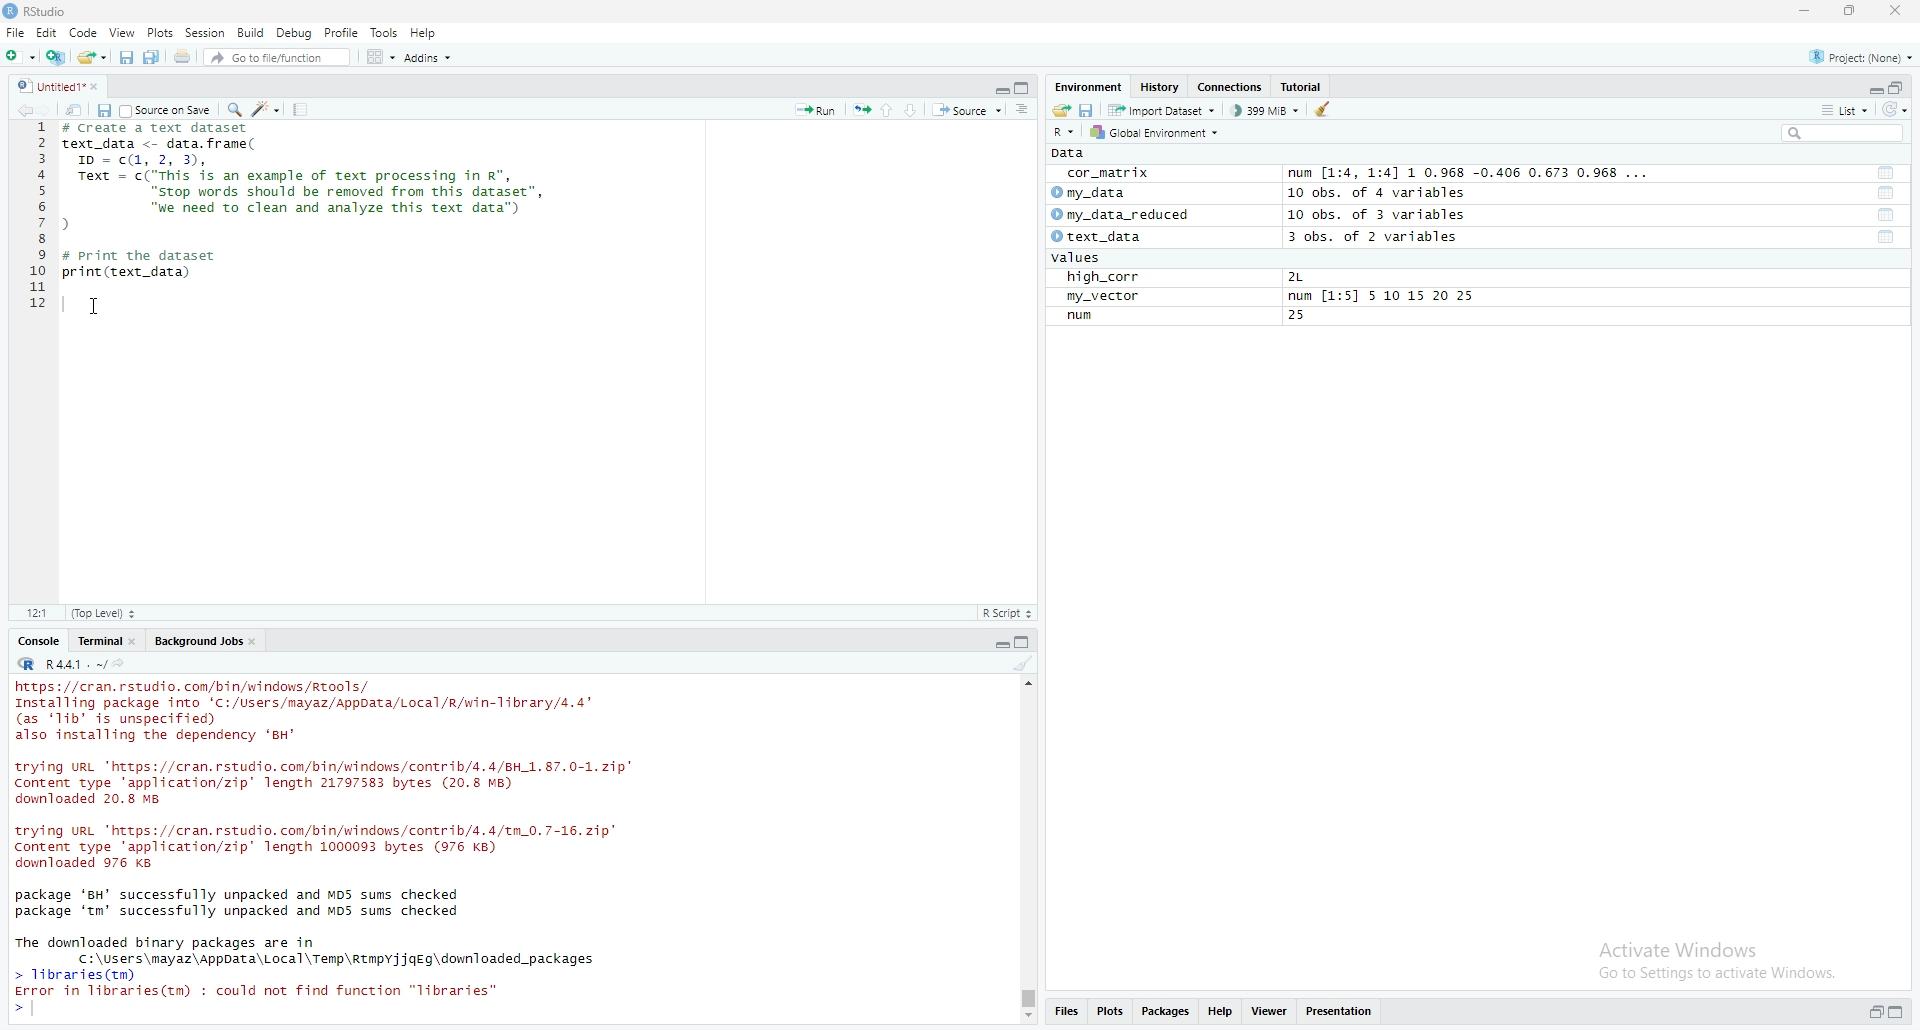 Image resolution: width=1920 pixels, height=1030 pixels. Describe the element at coordinates (37, 13) in the screenshot. I see `rstudio` at that location.